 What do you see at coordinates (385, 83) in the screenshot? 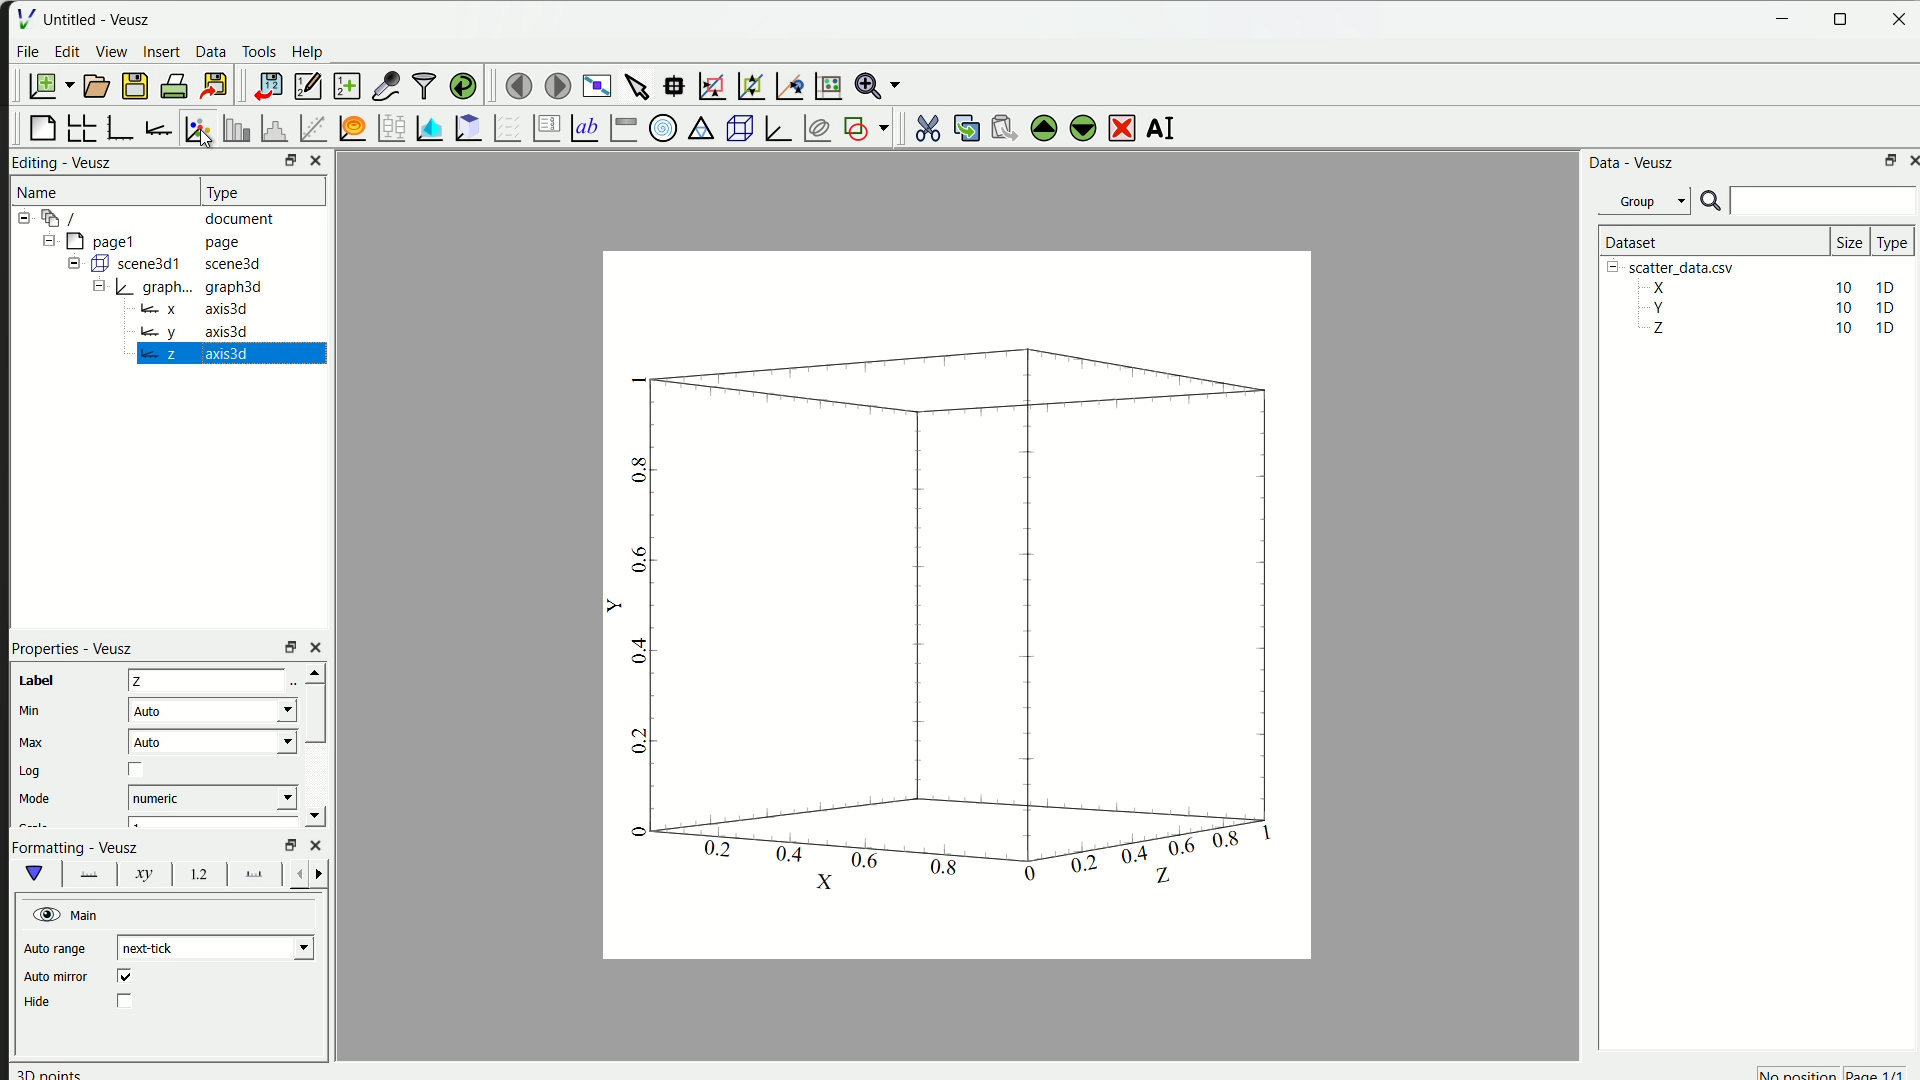
I see `capture a dataset` at bounding box center [385, 83].